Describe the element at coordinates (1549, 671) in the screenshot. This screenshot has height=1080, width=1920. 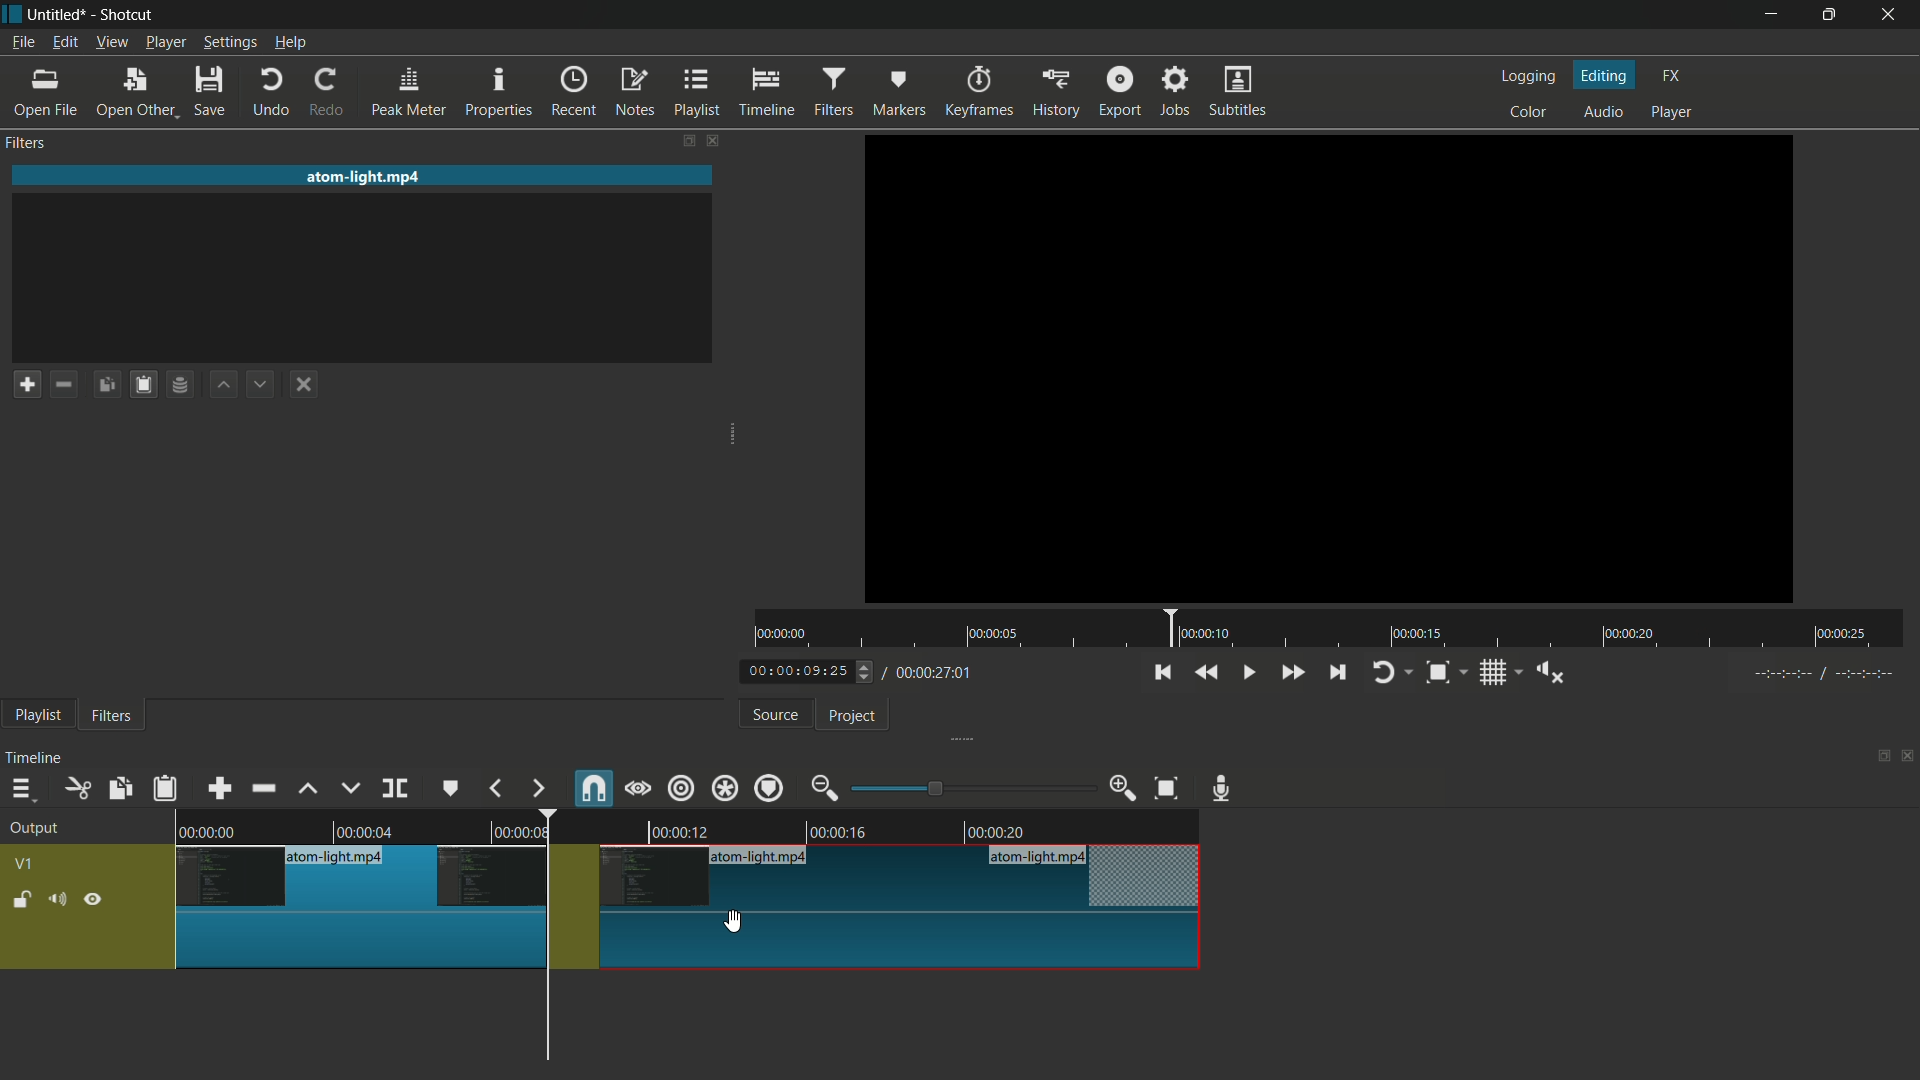
I see `show volume control` at that location.